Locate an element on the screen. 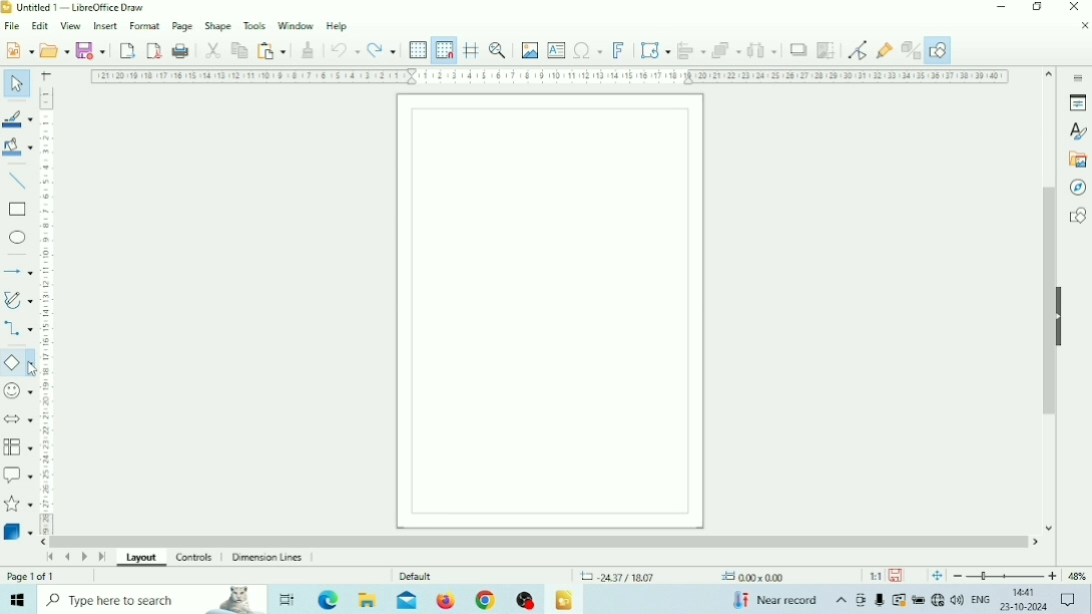 This screenshot has height=614, width=1092. Notifications is located at coordinates (1067, 600).